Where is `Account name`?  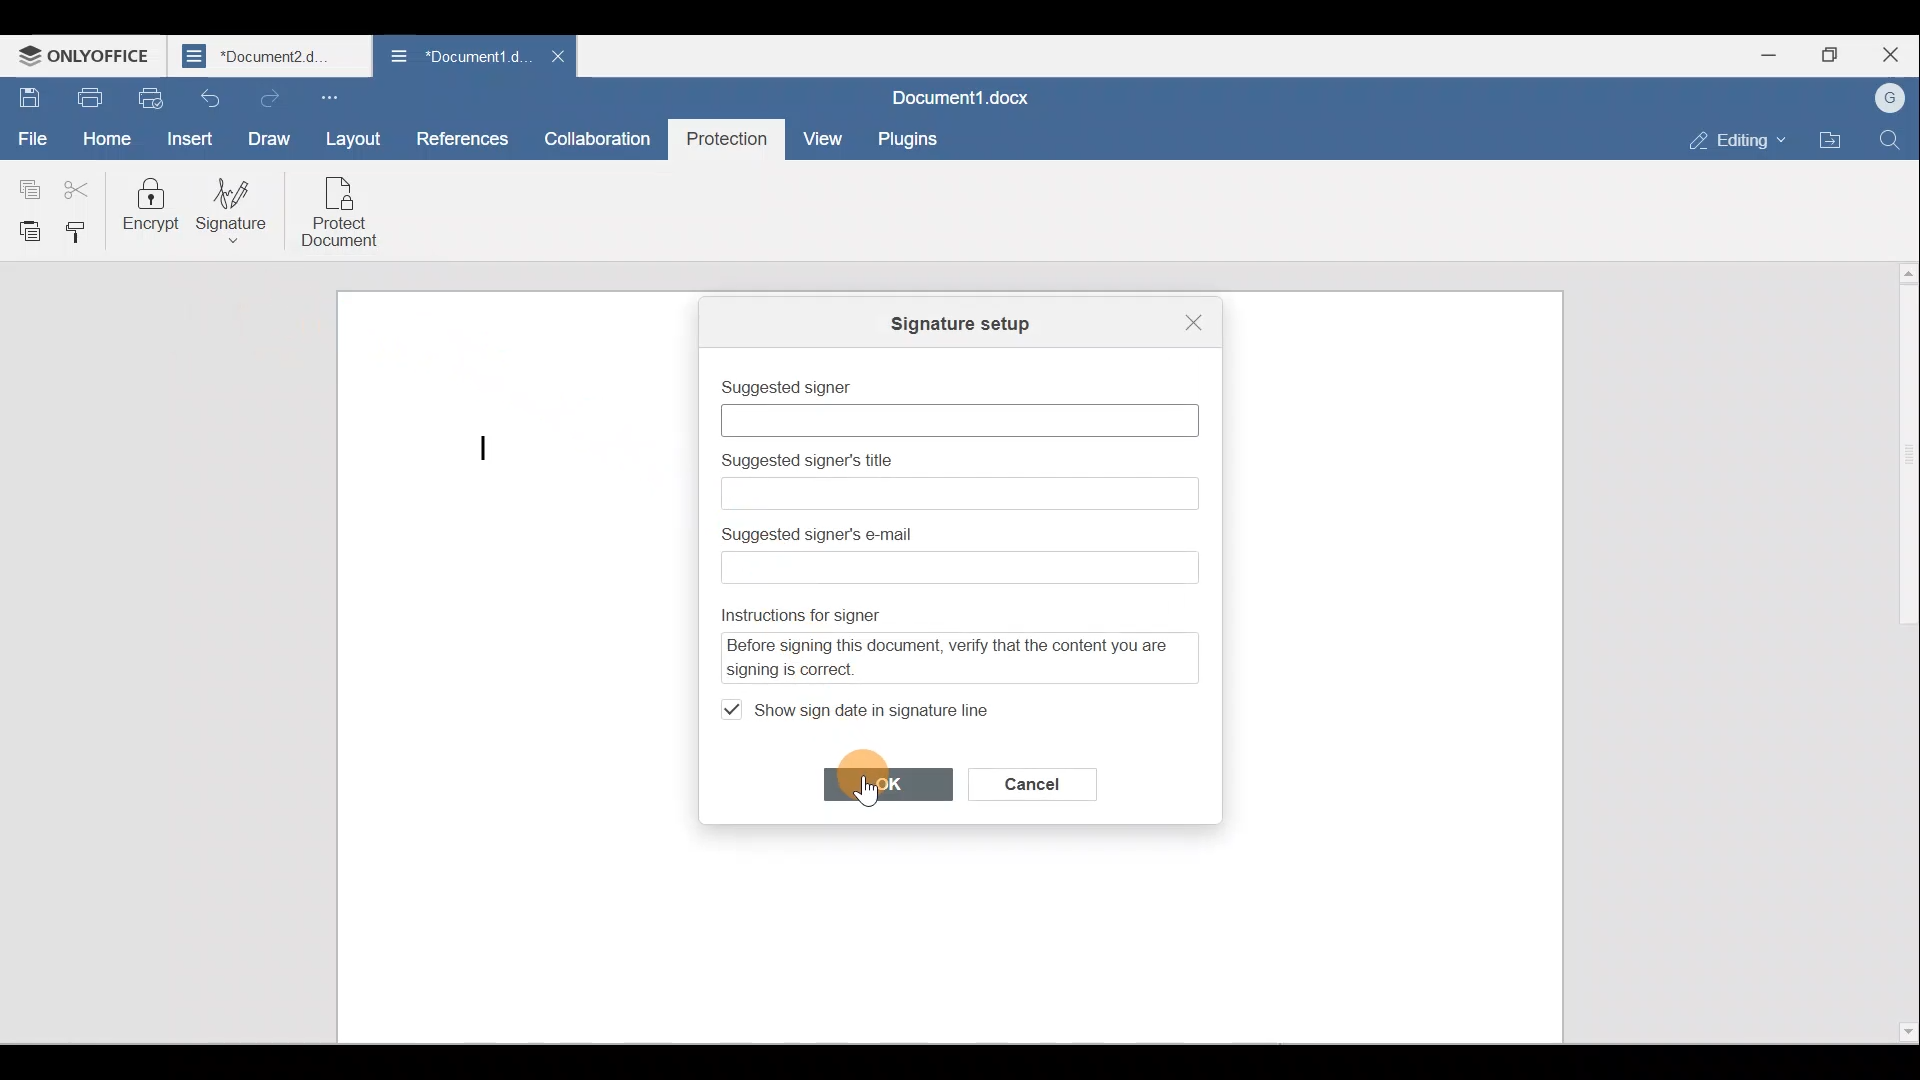
Account name is located at coordinates (1894, 96).